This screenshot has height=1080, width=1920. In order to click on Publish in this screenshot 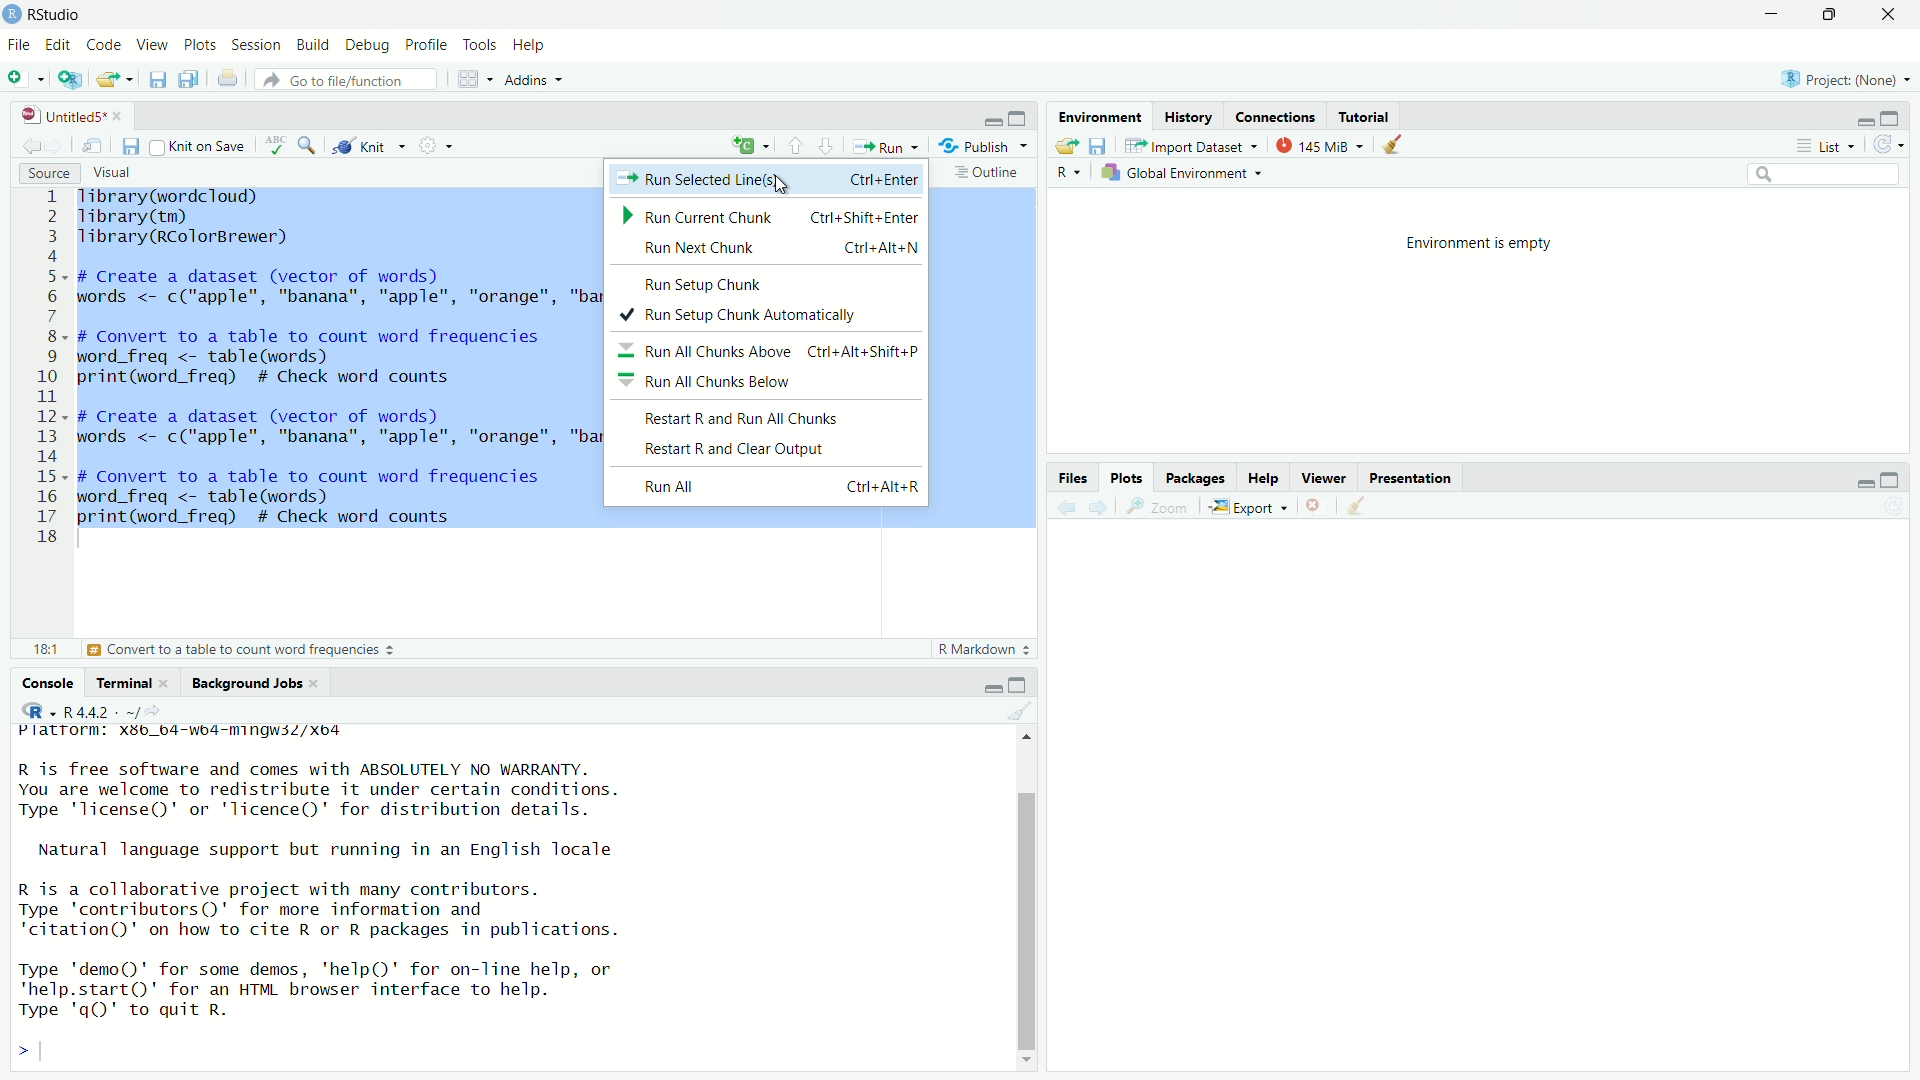, I will do `click(984, 148)`.